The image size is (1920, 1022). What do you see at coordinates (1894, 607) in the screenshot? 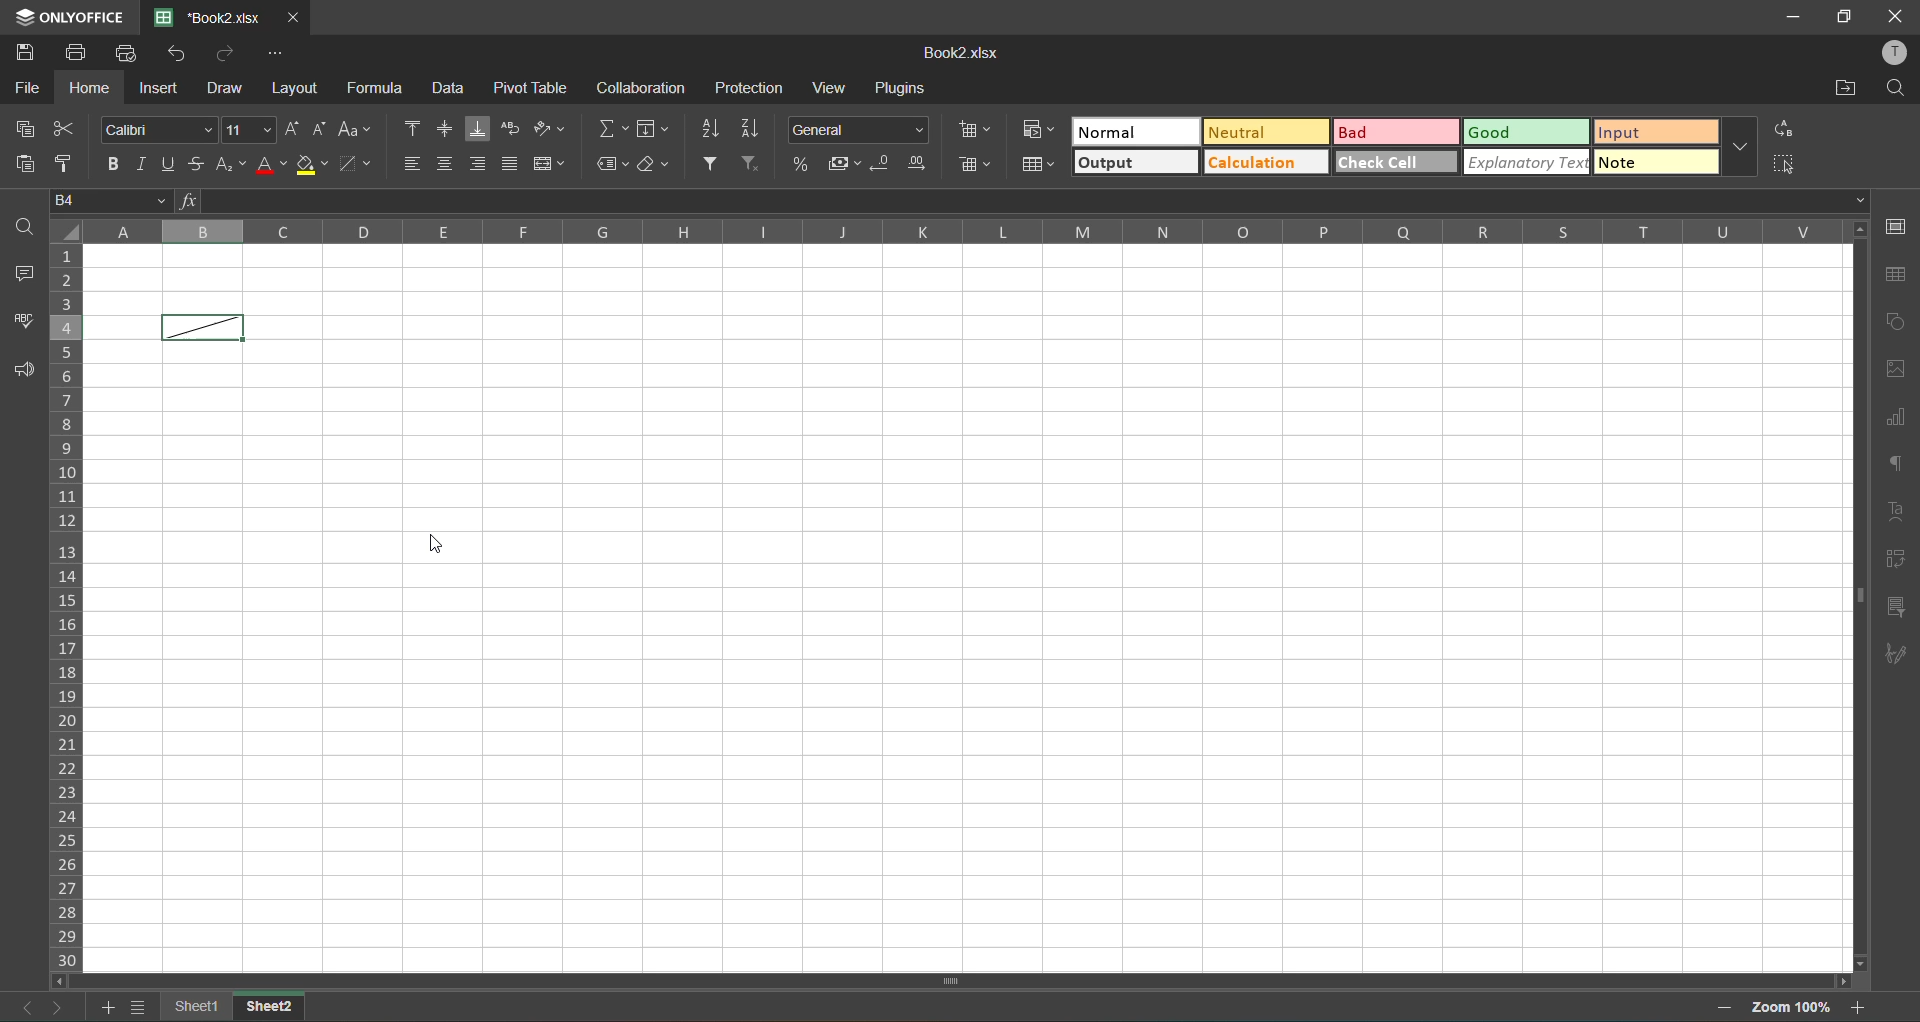
I see `slicer` at bounding box center [1894, 607].